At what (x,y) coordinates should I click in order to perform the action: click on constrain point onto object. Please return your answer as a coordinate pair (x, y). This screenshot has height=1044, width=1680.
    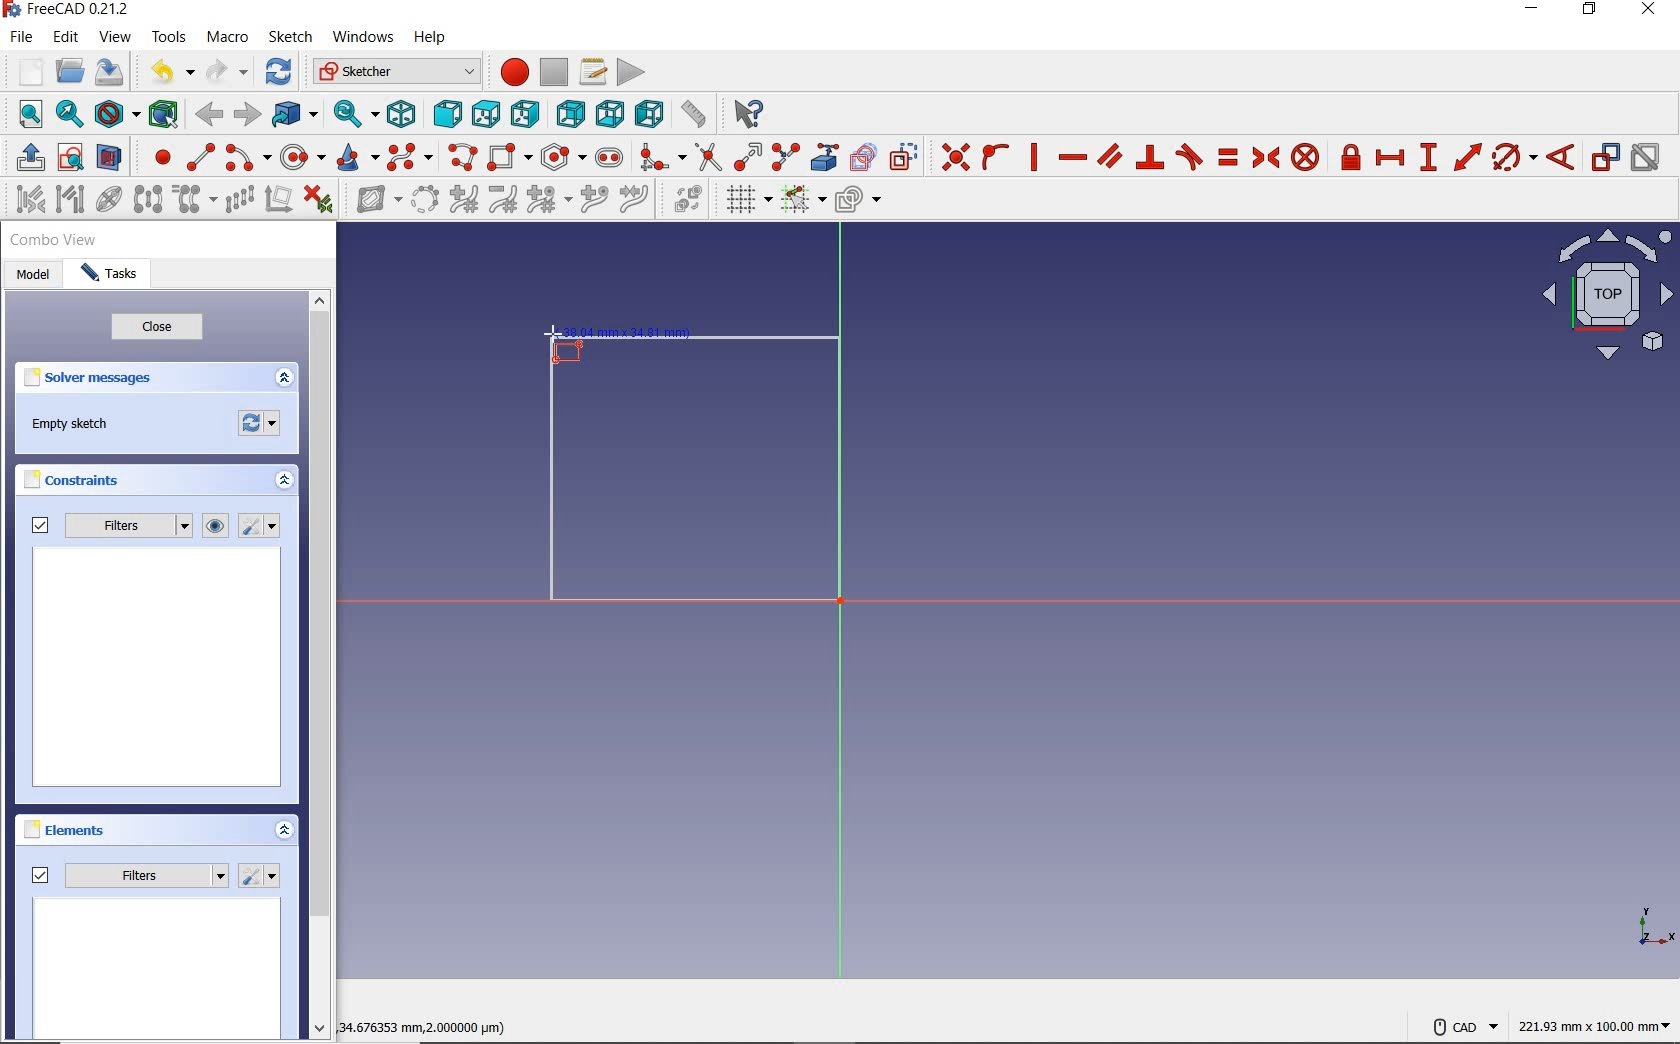
    Looking at the image, I should click on (994, 156).